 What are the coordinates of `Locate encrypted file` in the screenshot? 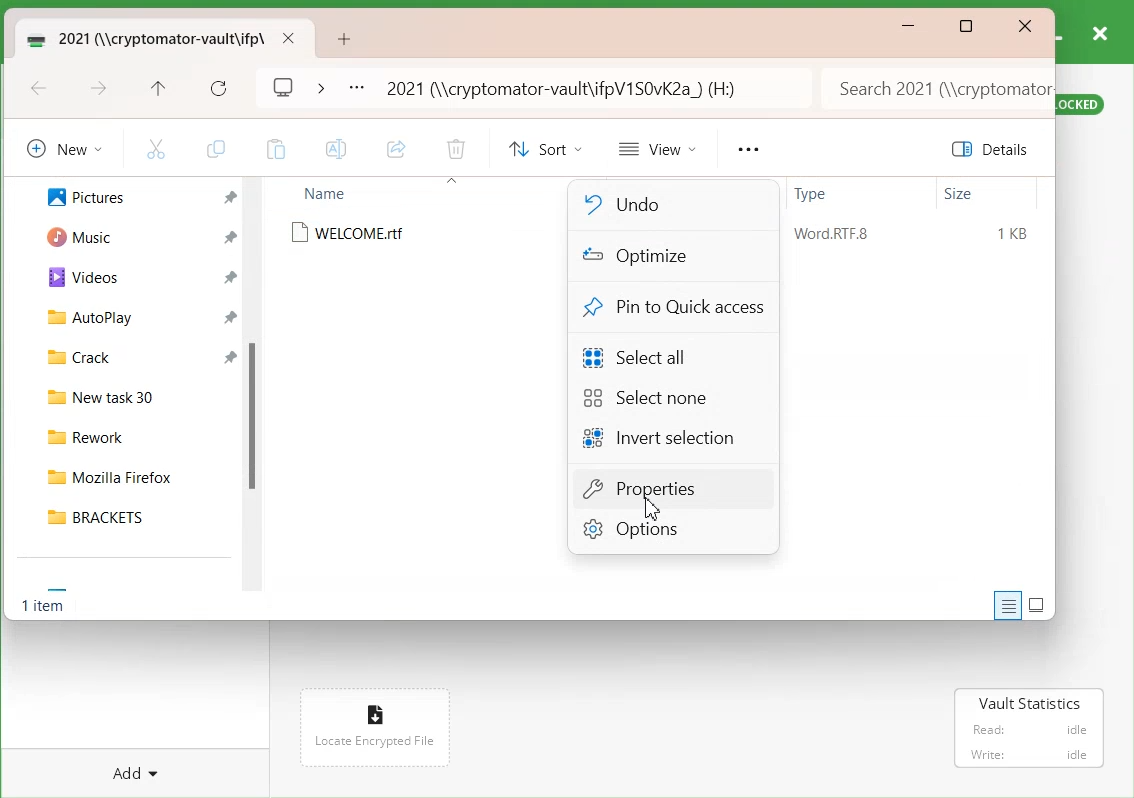 It's located at (375, 740).